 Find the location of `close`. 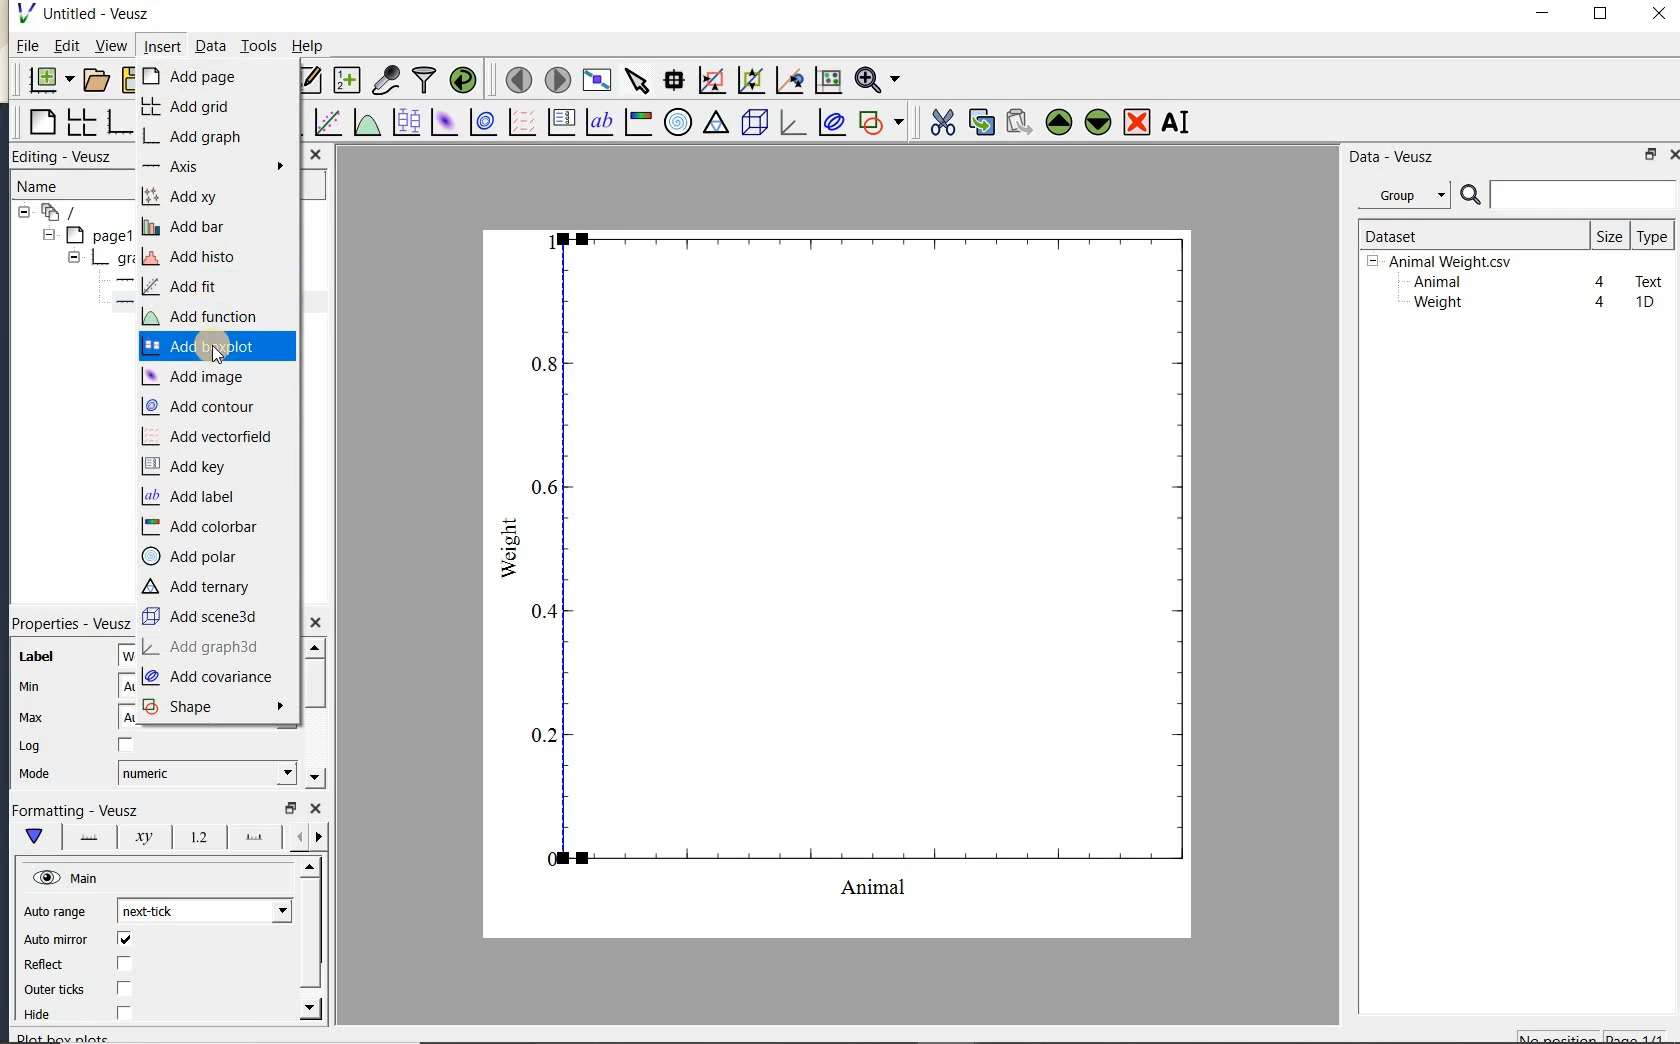

close is located at coordinates (315, 623).